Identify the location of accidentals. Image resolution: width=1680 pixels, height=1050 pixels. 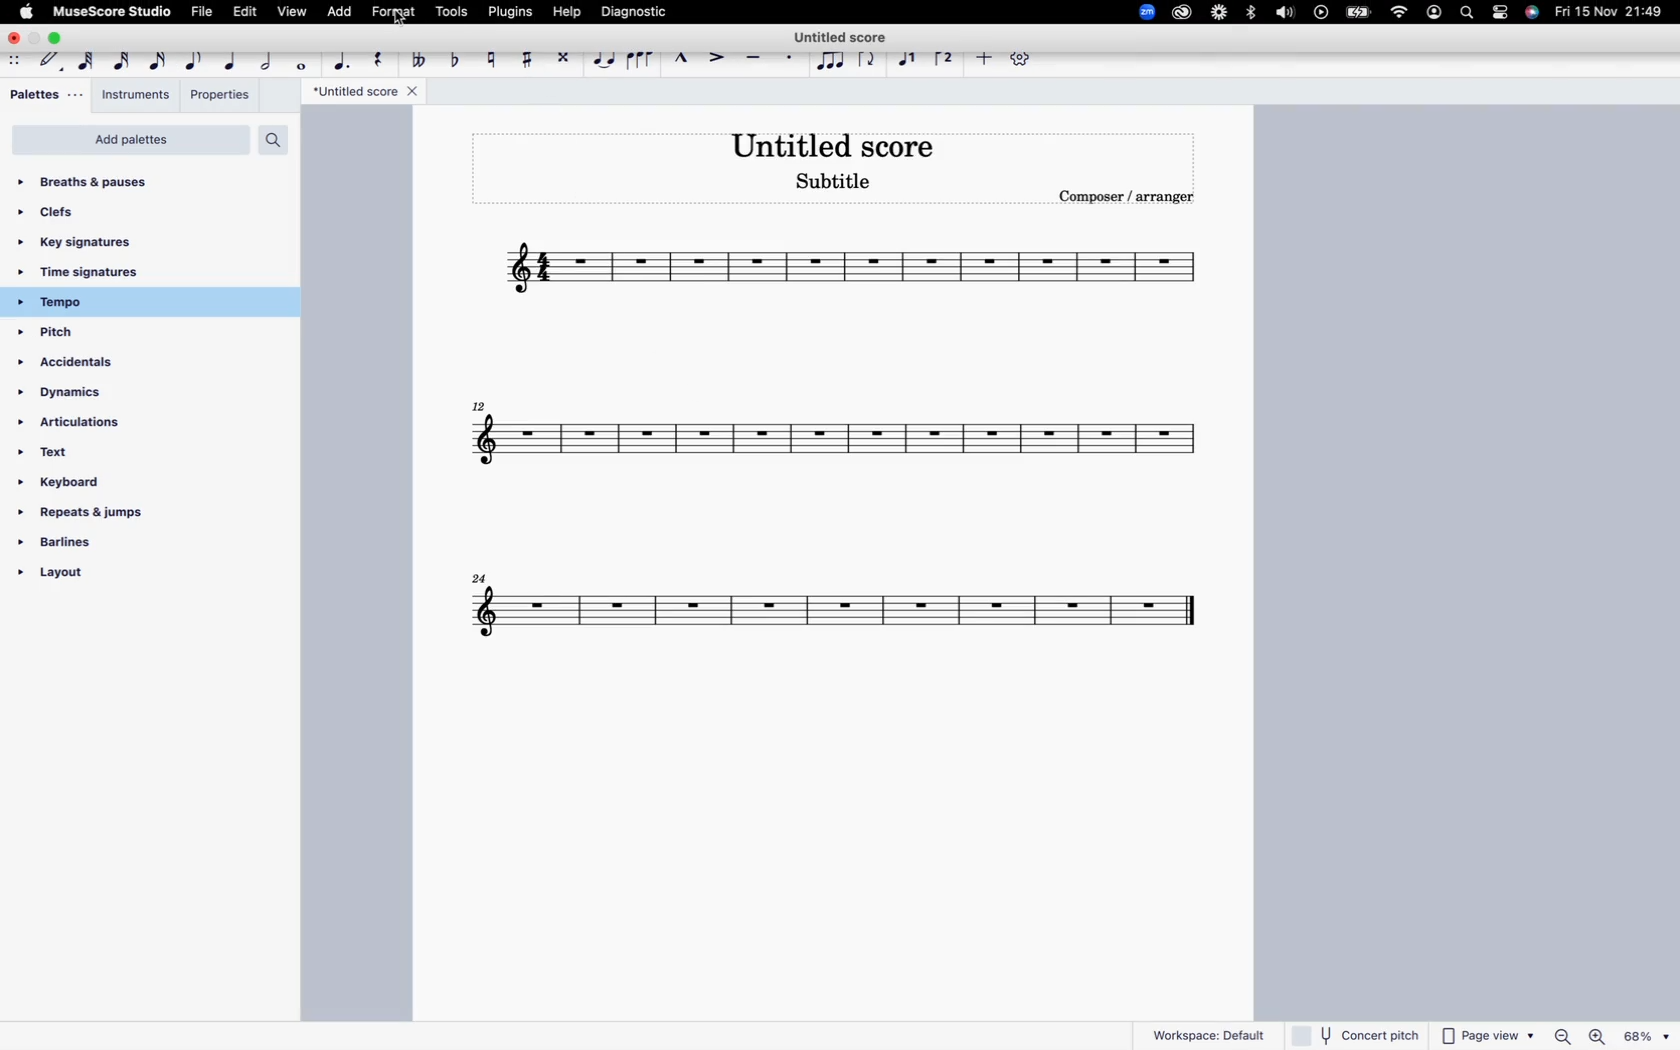
(82, 367).